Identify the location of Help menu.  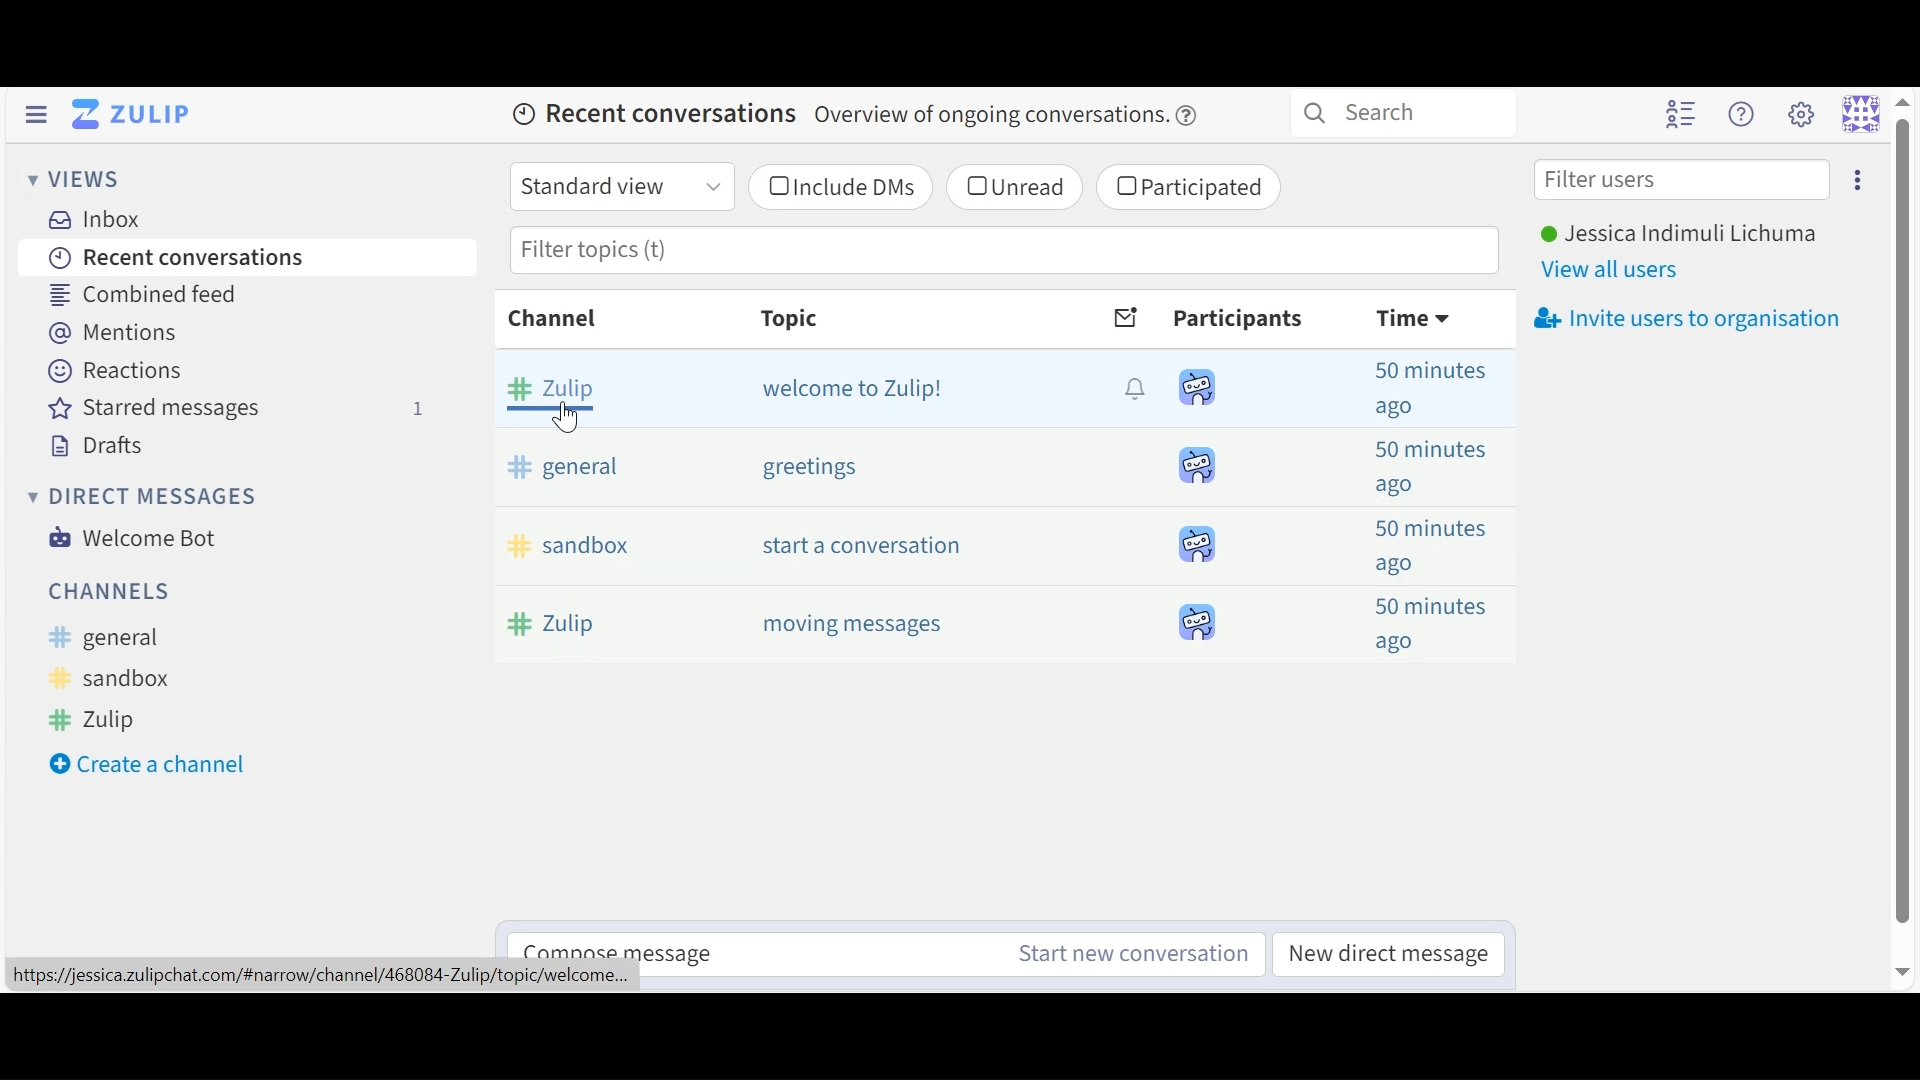
(1745, 113).